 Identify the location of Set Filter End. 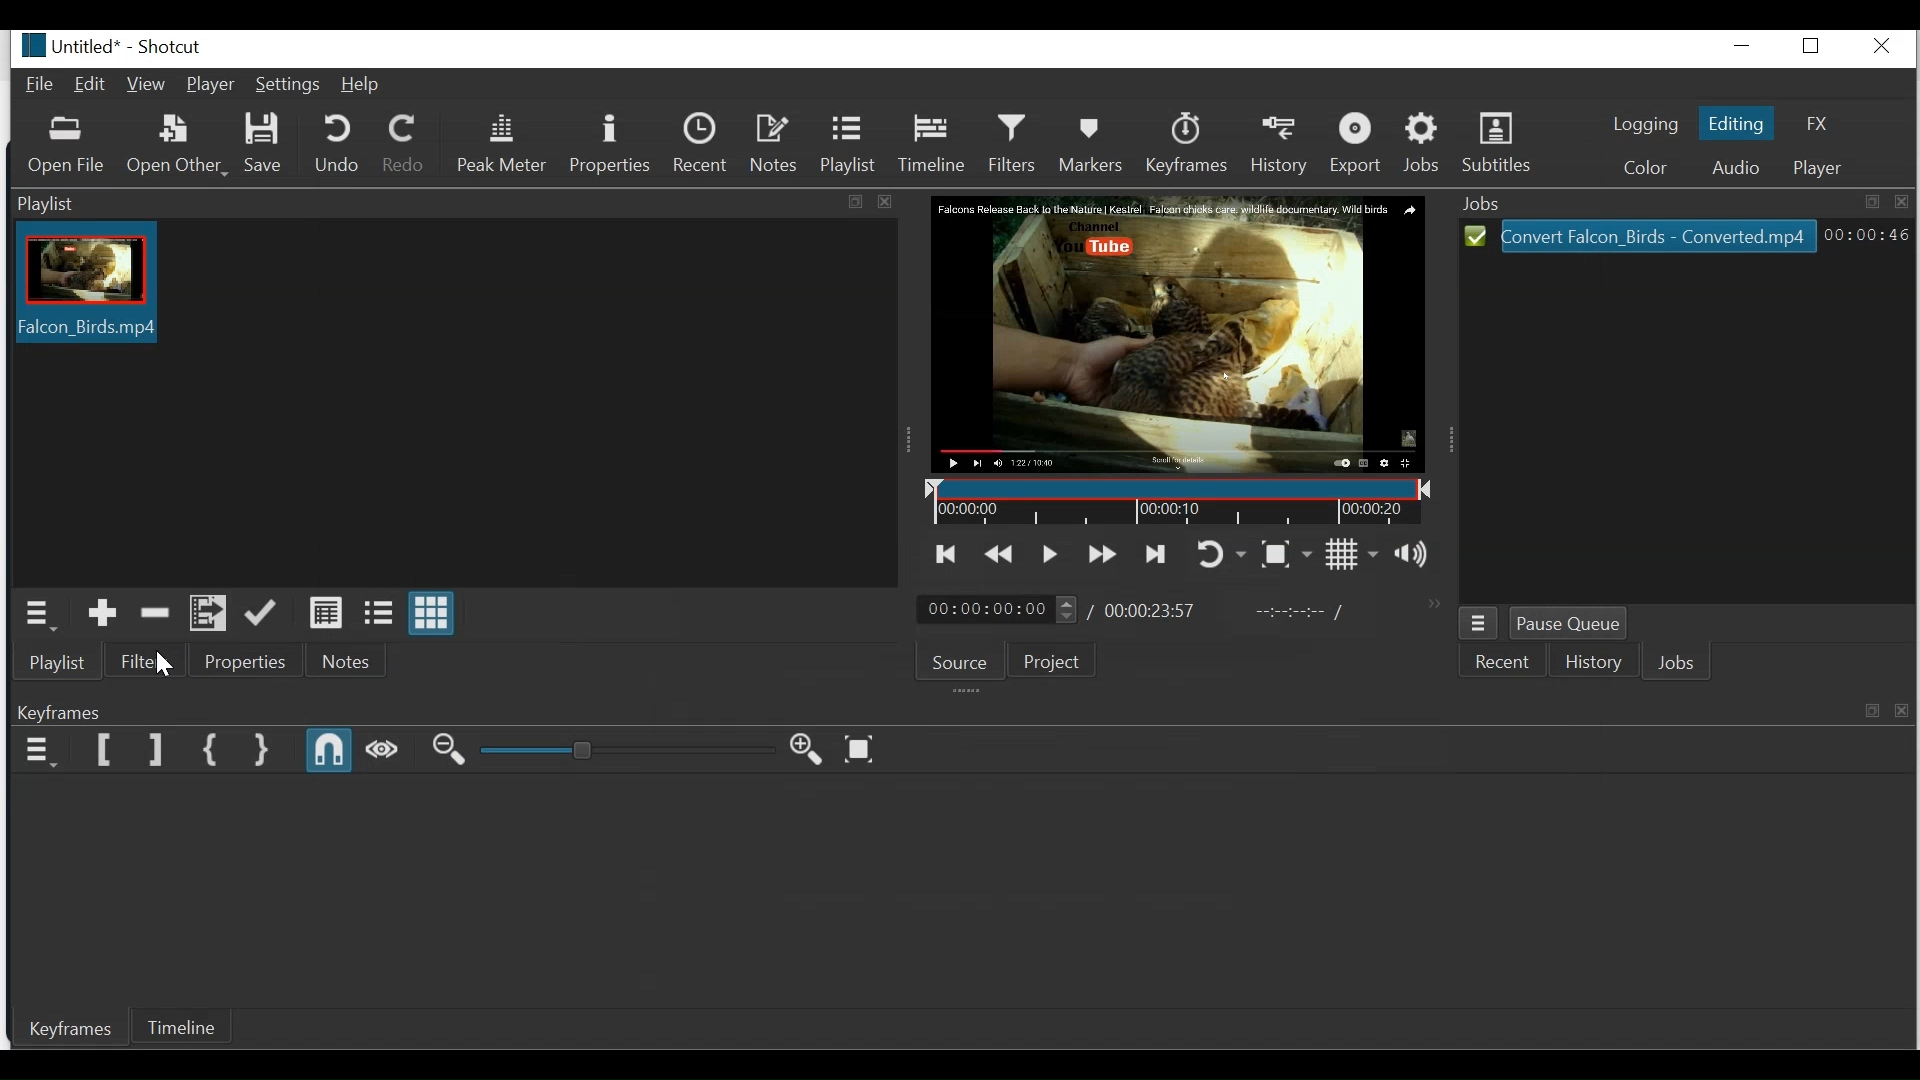
(154, 751).